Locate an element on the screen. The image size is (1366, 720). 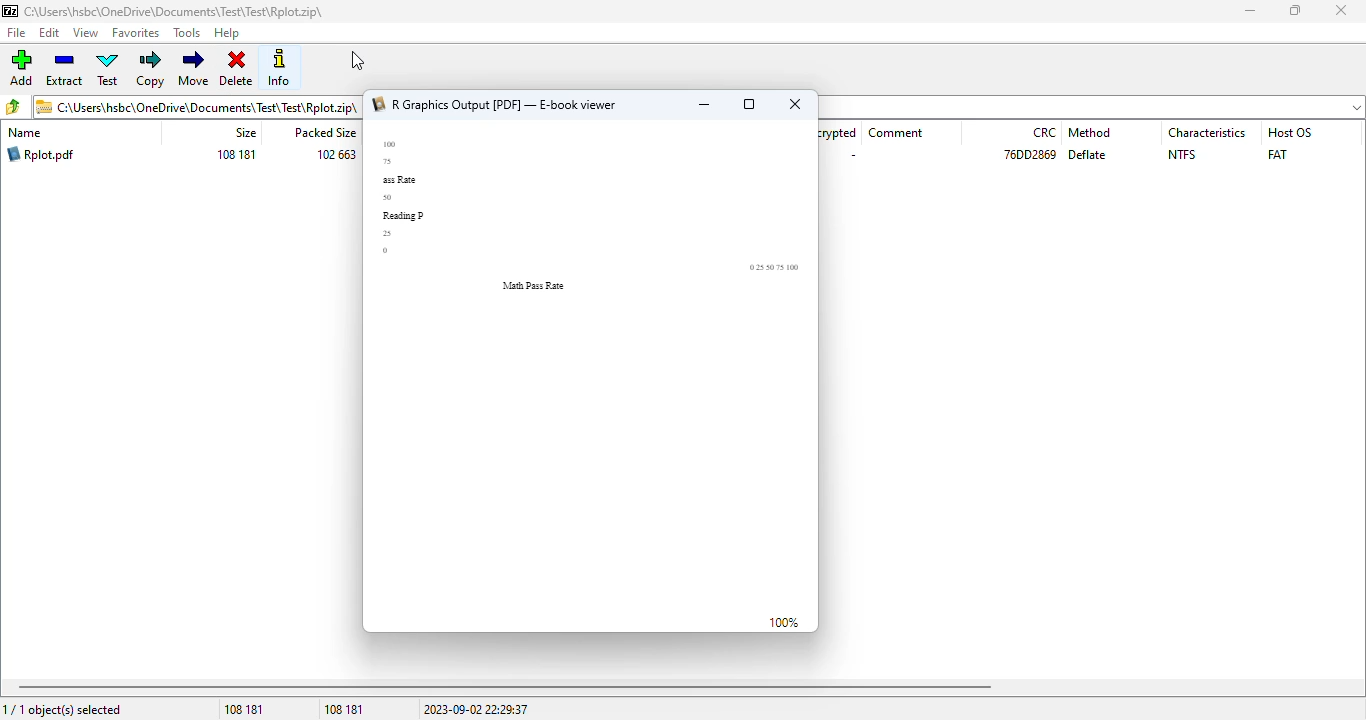
102 663 is located at coordinates (334, 154).